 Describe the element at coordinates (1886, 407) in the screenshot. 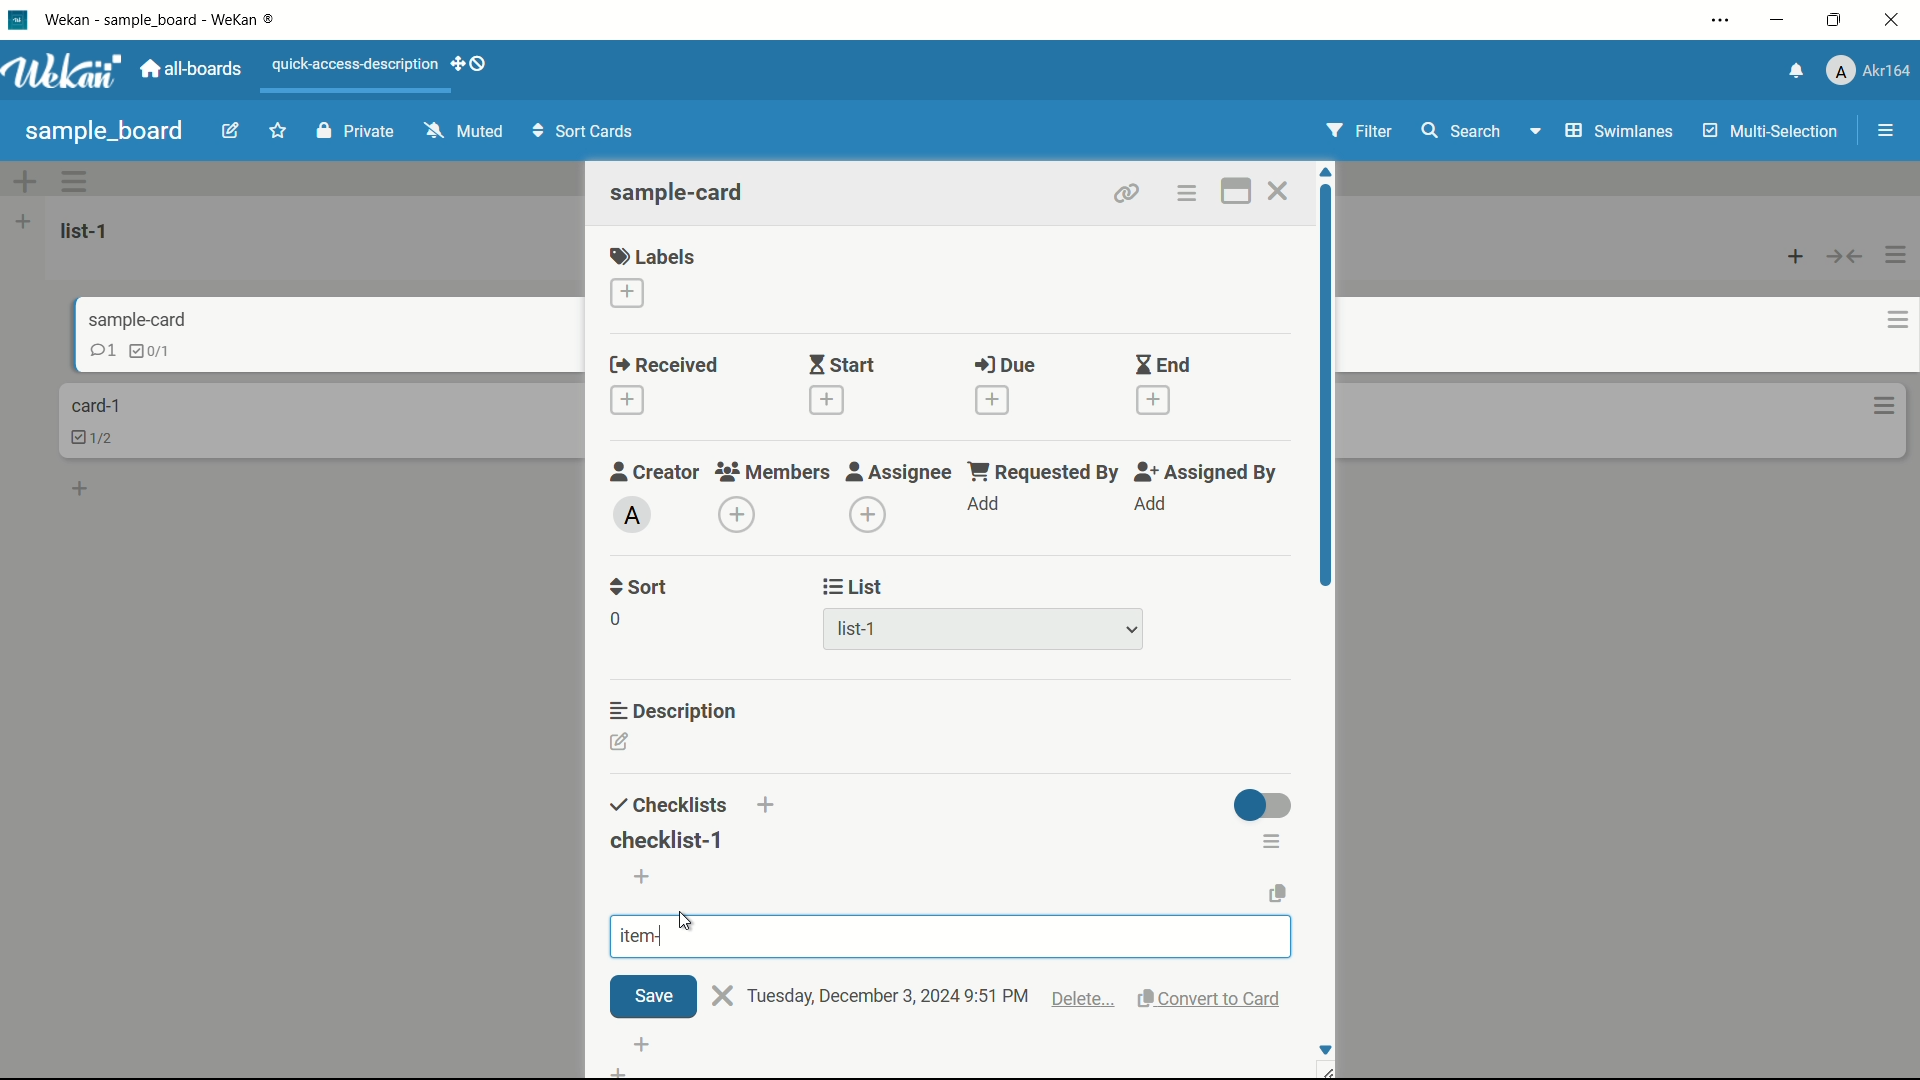

I see `card actions` at that location.